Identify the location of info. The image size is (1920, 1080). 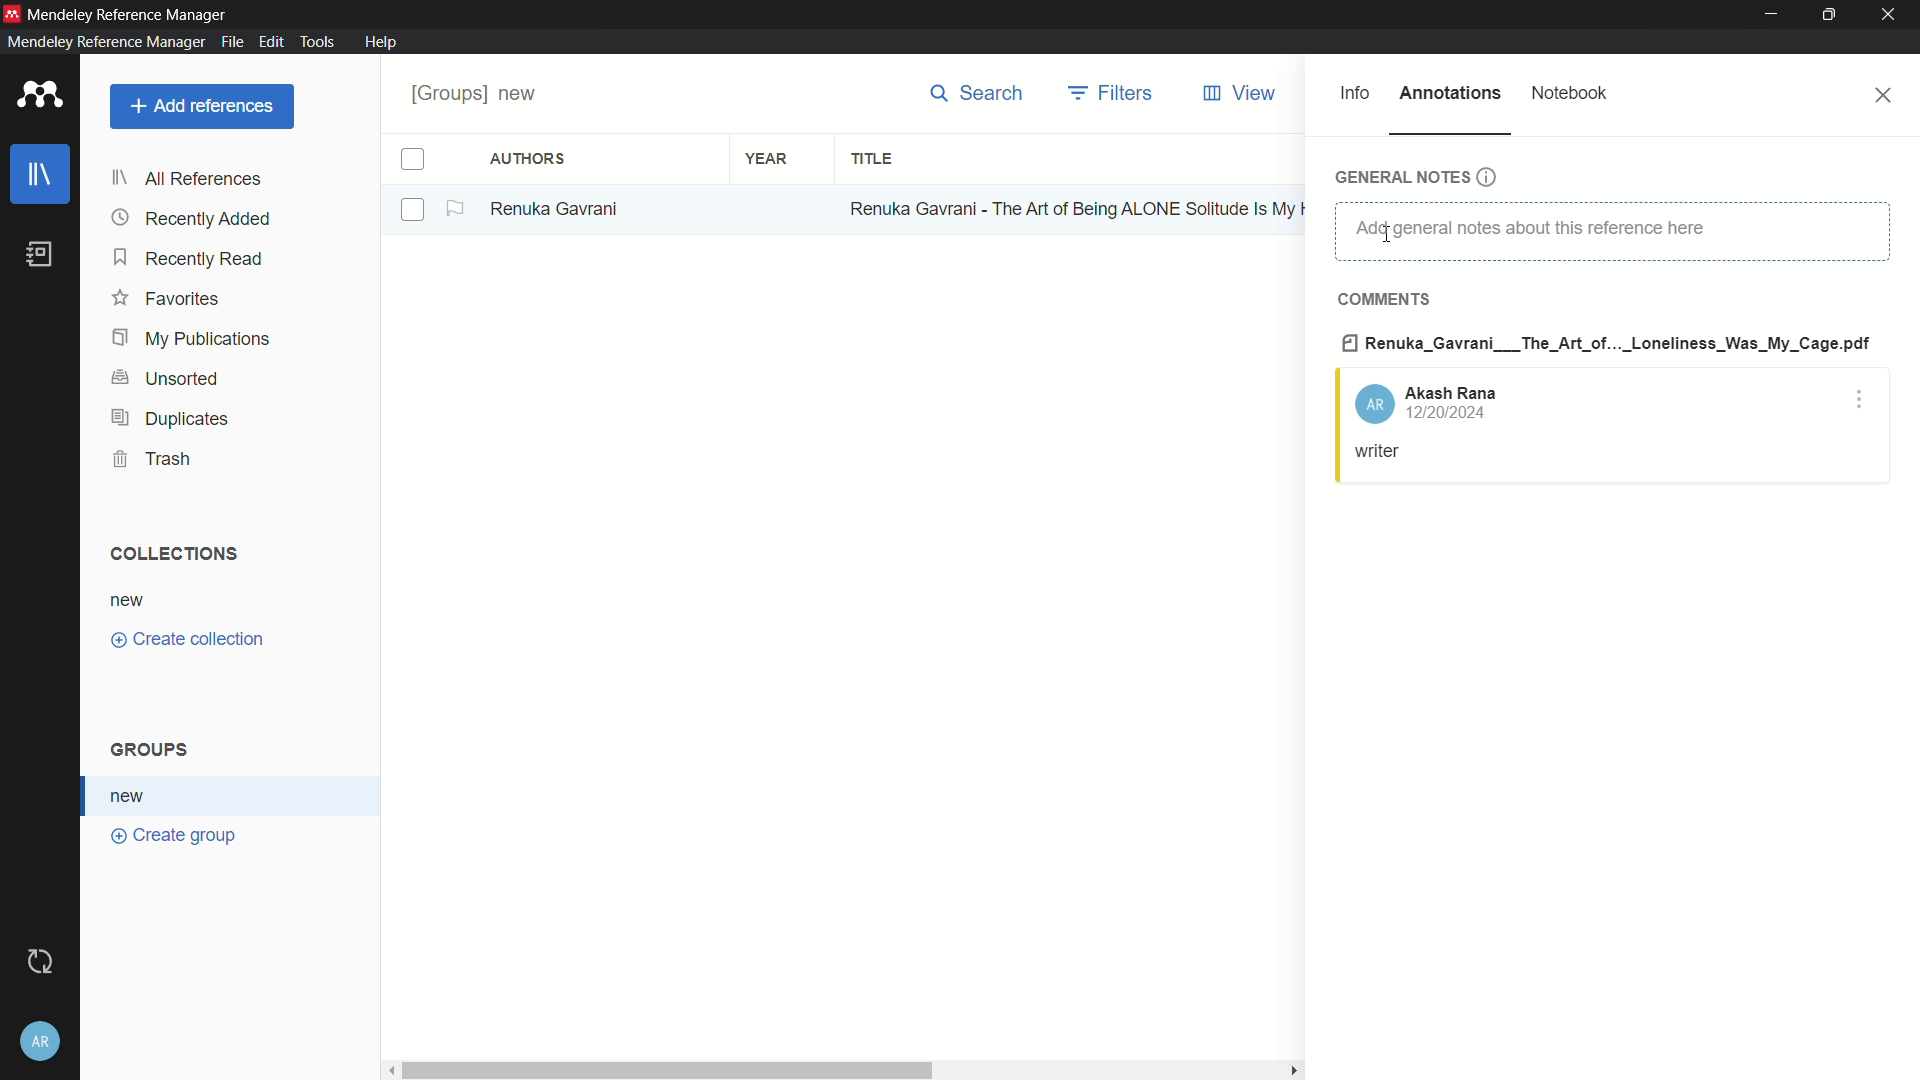
(1355, 93).